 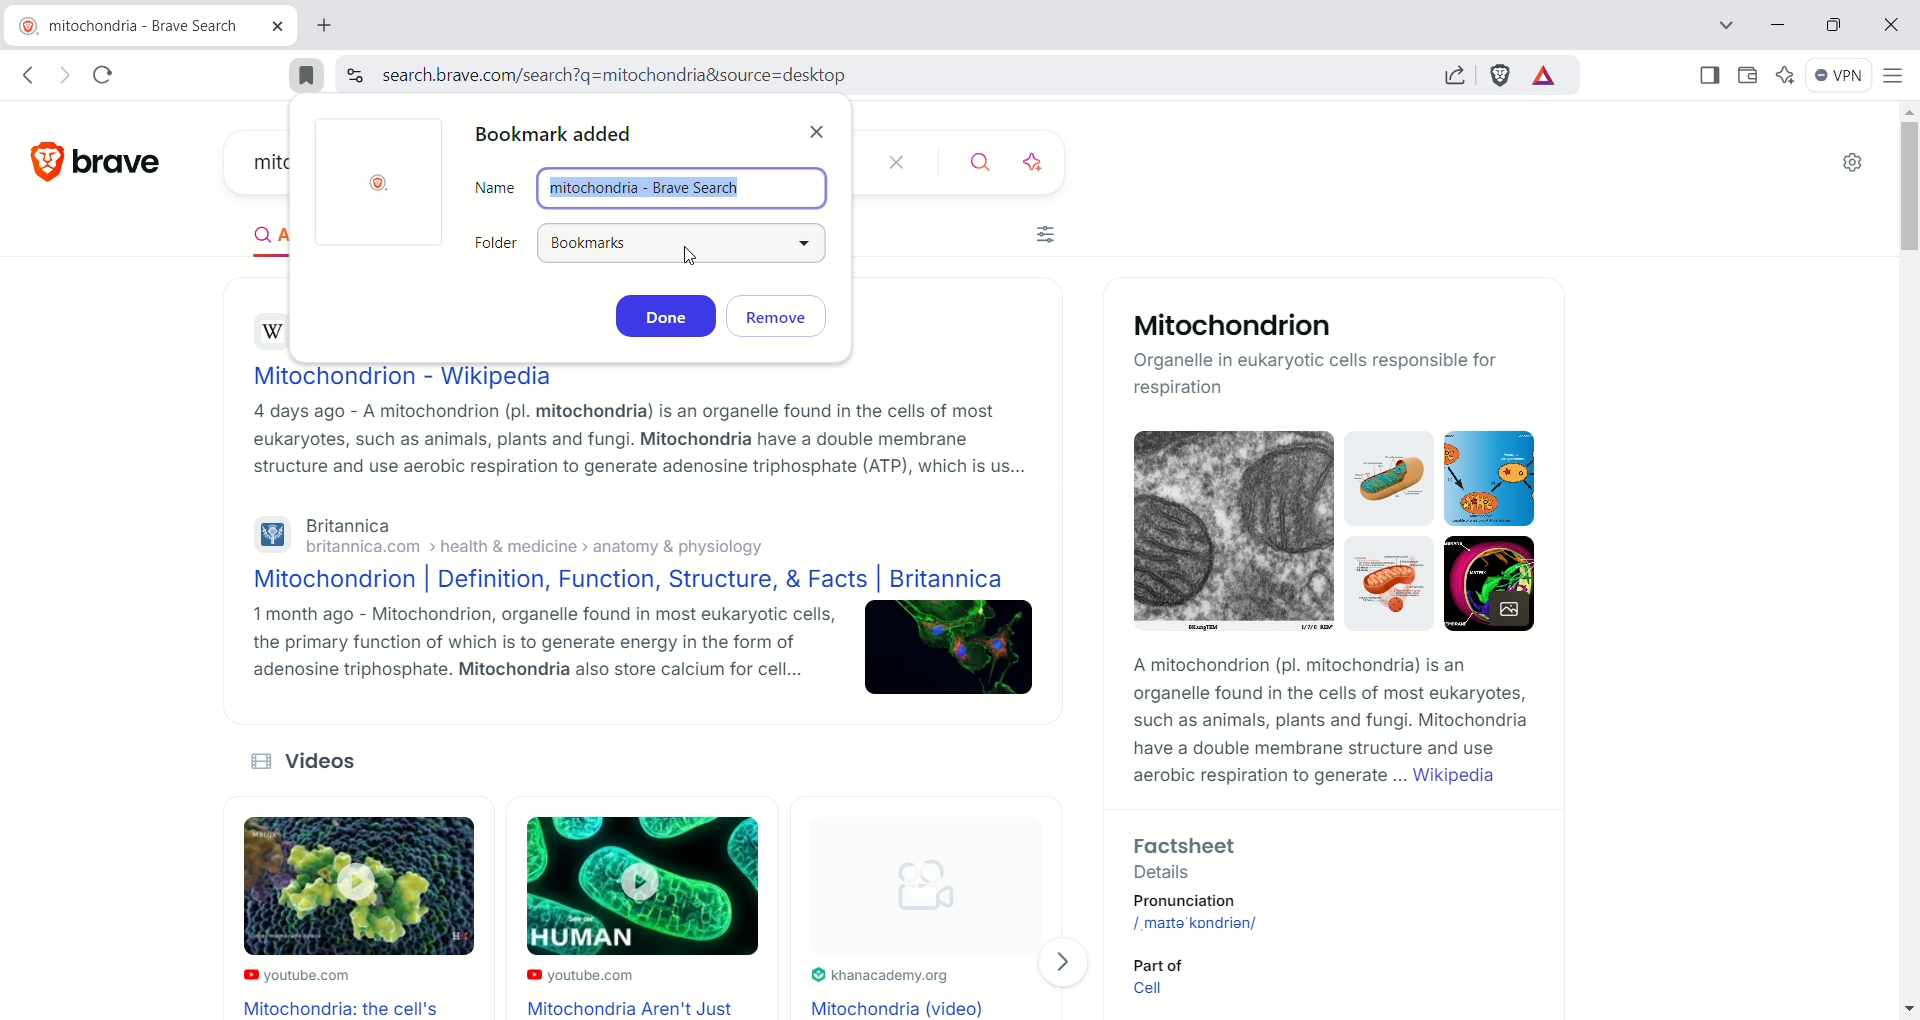 I want to click on Mitochondrion -Organelle in eukaryotic cells responsible for respiration, so click(x=1333, y=356).